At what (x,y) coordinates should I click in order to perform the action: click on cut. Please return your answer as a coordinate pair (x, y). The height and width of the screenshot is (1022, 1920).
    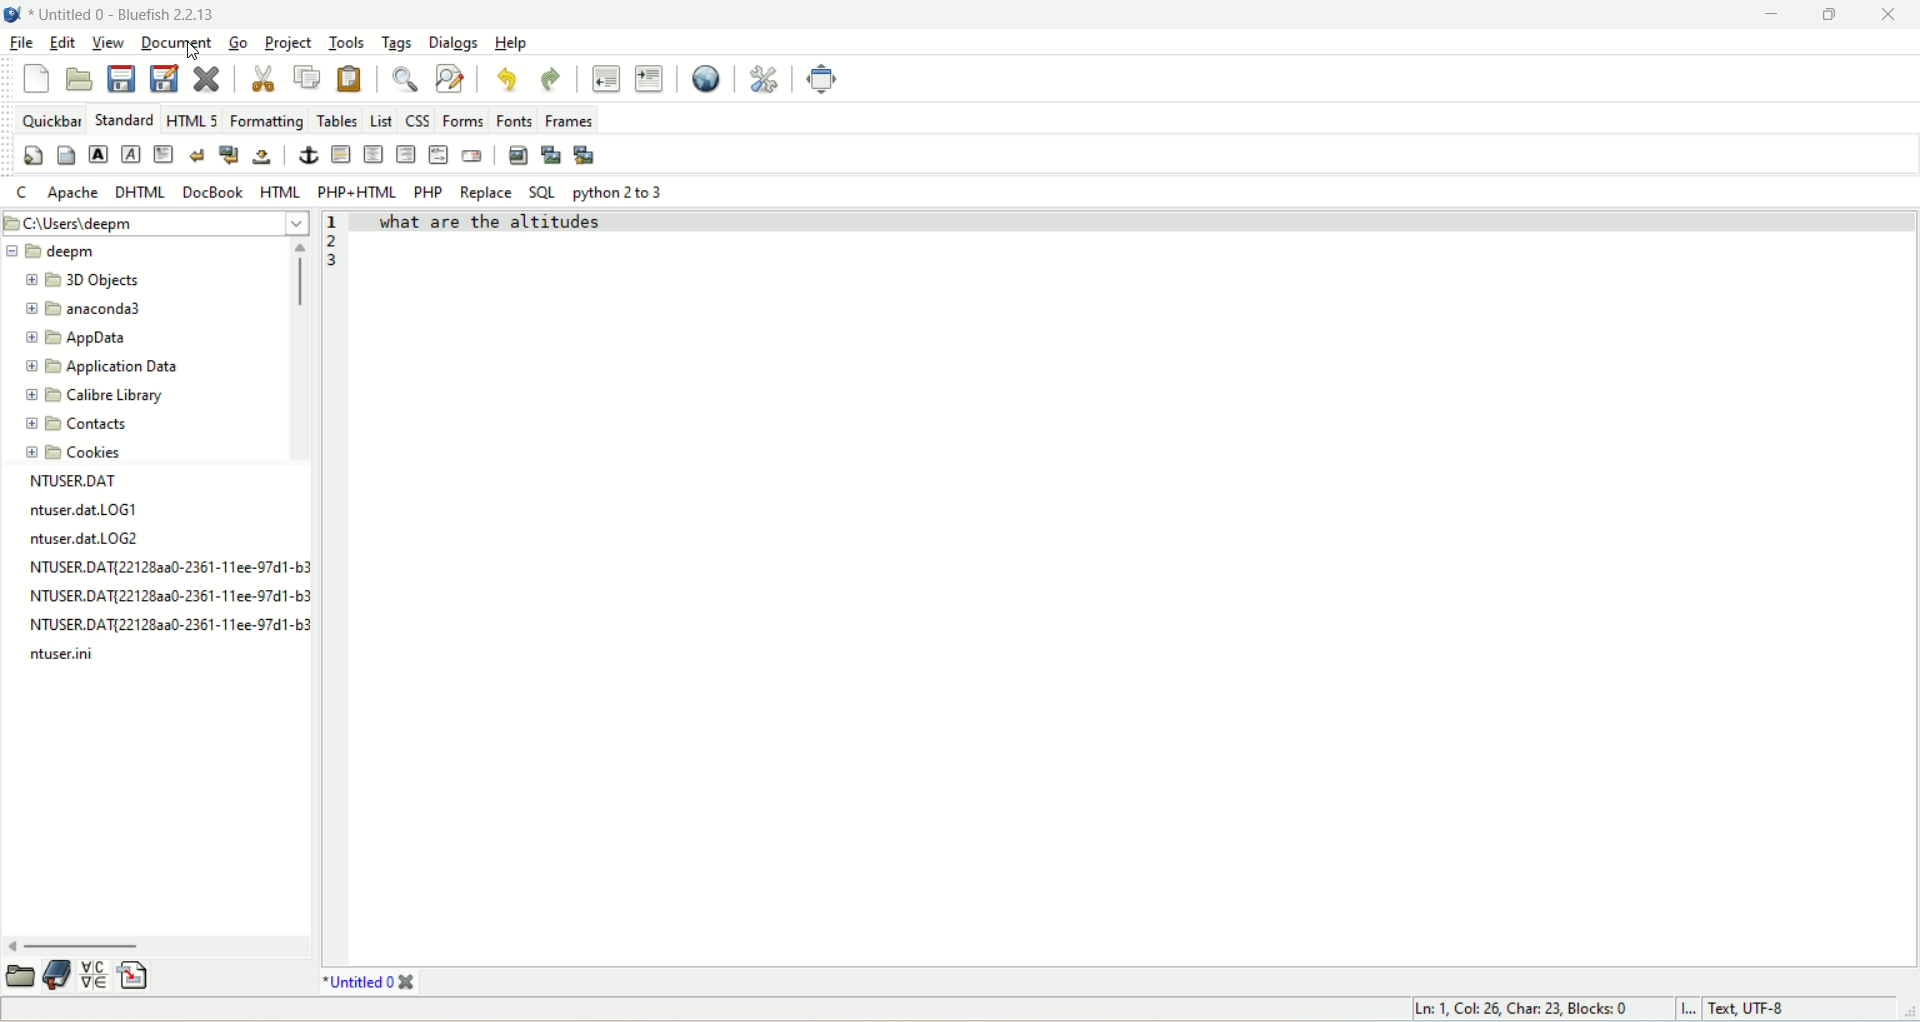
    Looking at the image, I should click on (266, 78).